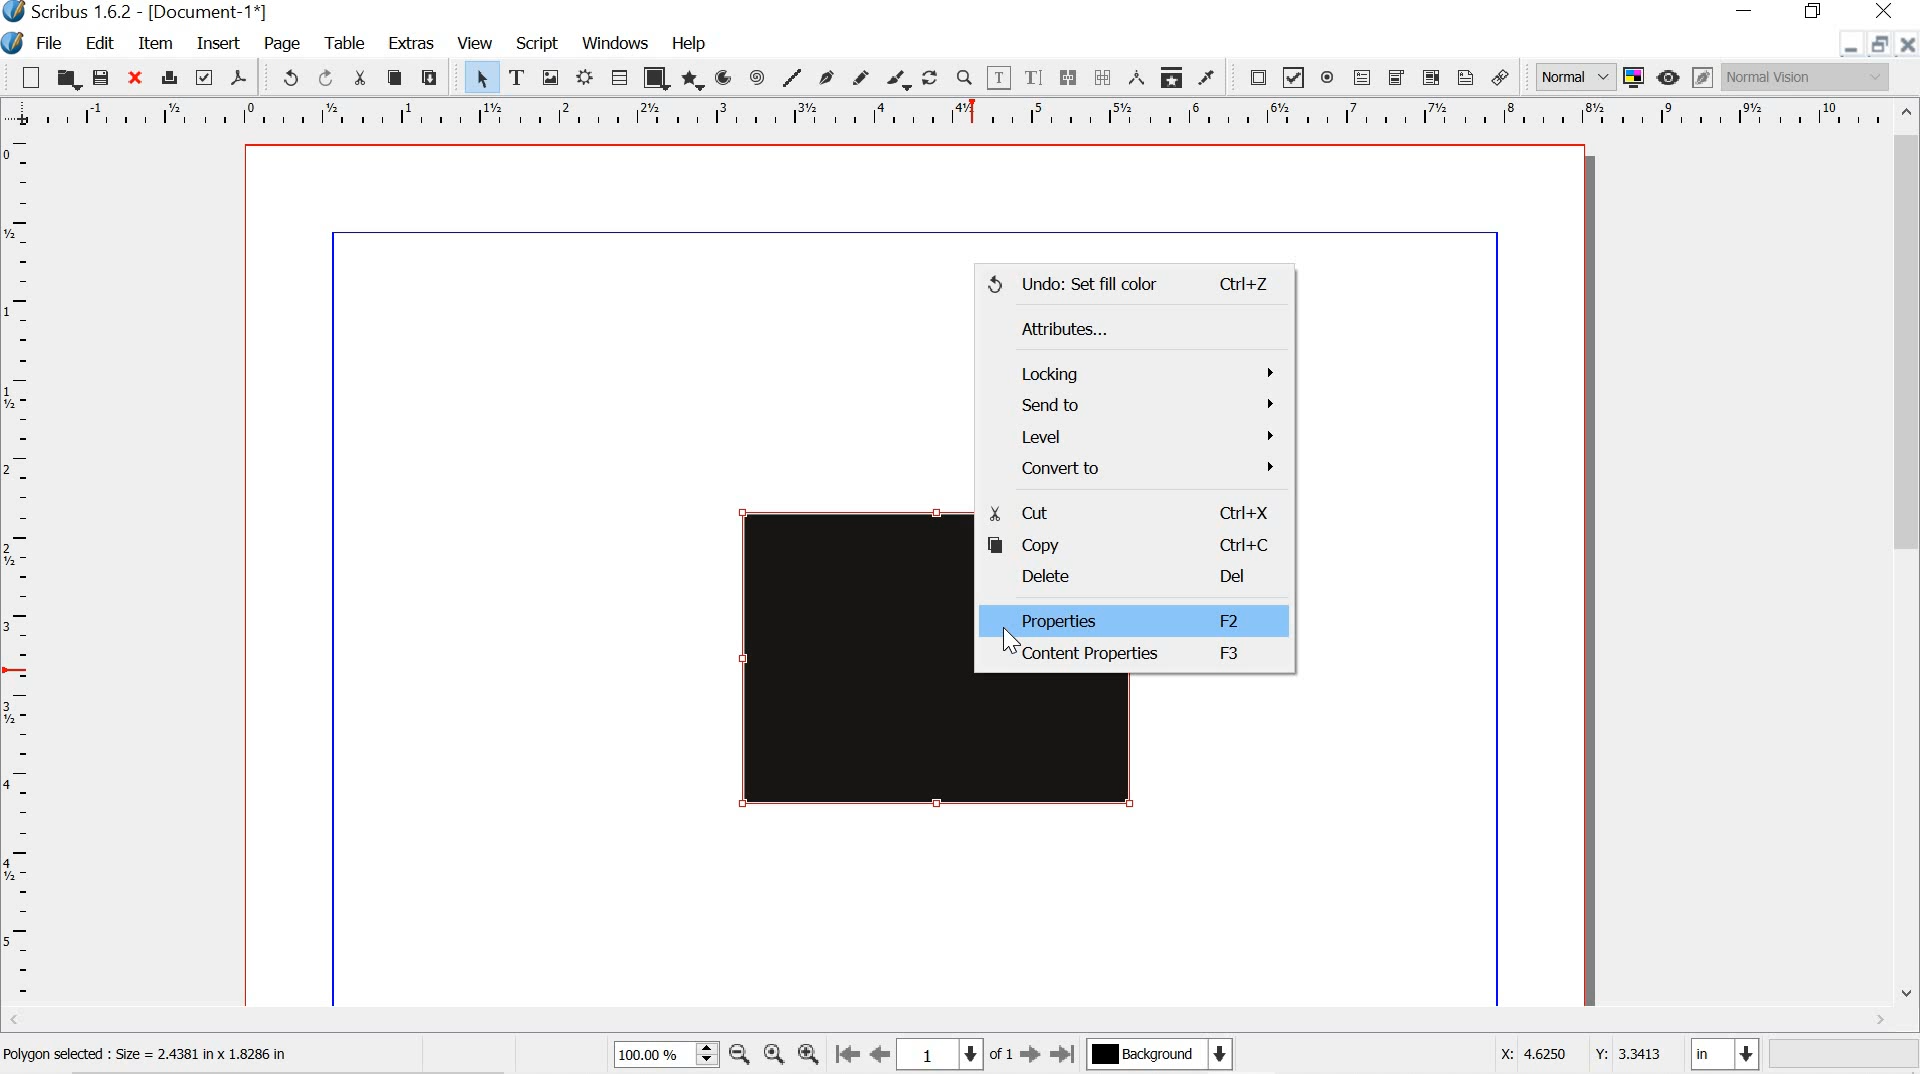 The image size is (1920, 1074). Describe the element at coordinates (943, 113) in the screenshot. I see `ruler` at that location.